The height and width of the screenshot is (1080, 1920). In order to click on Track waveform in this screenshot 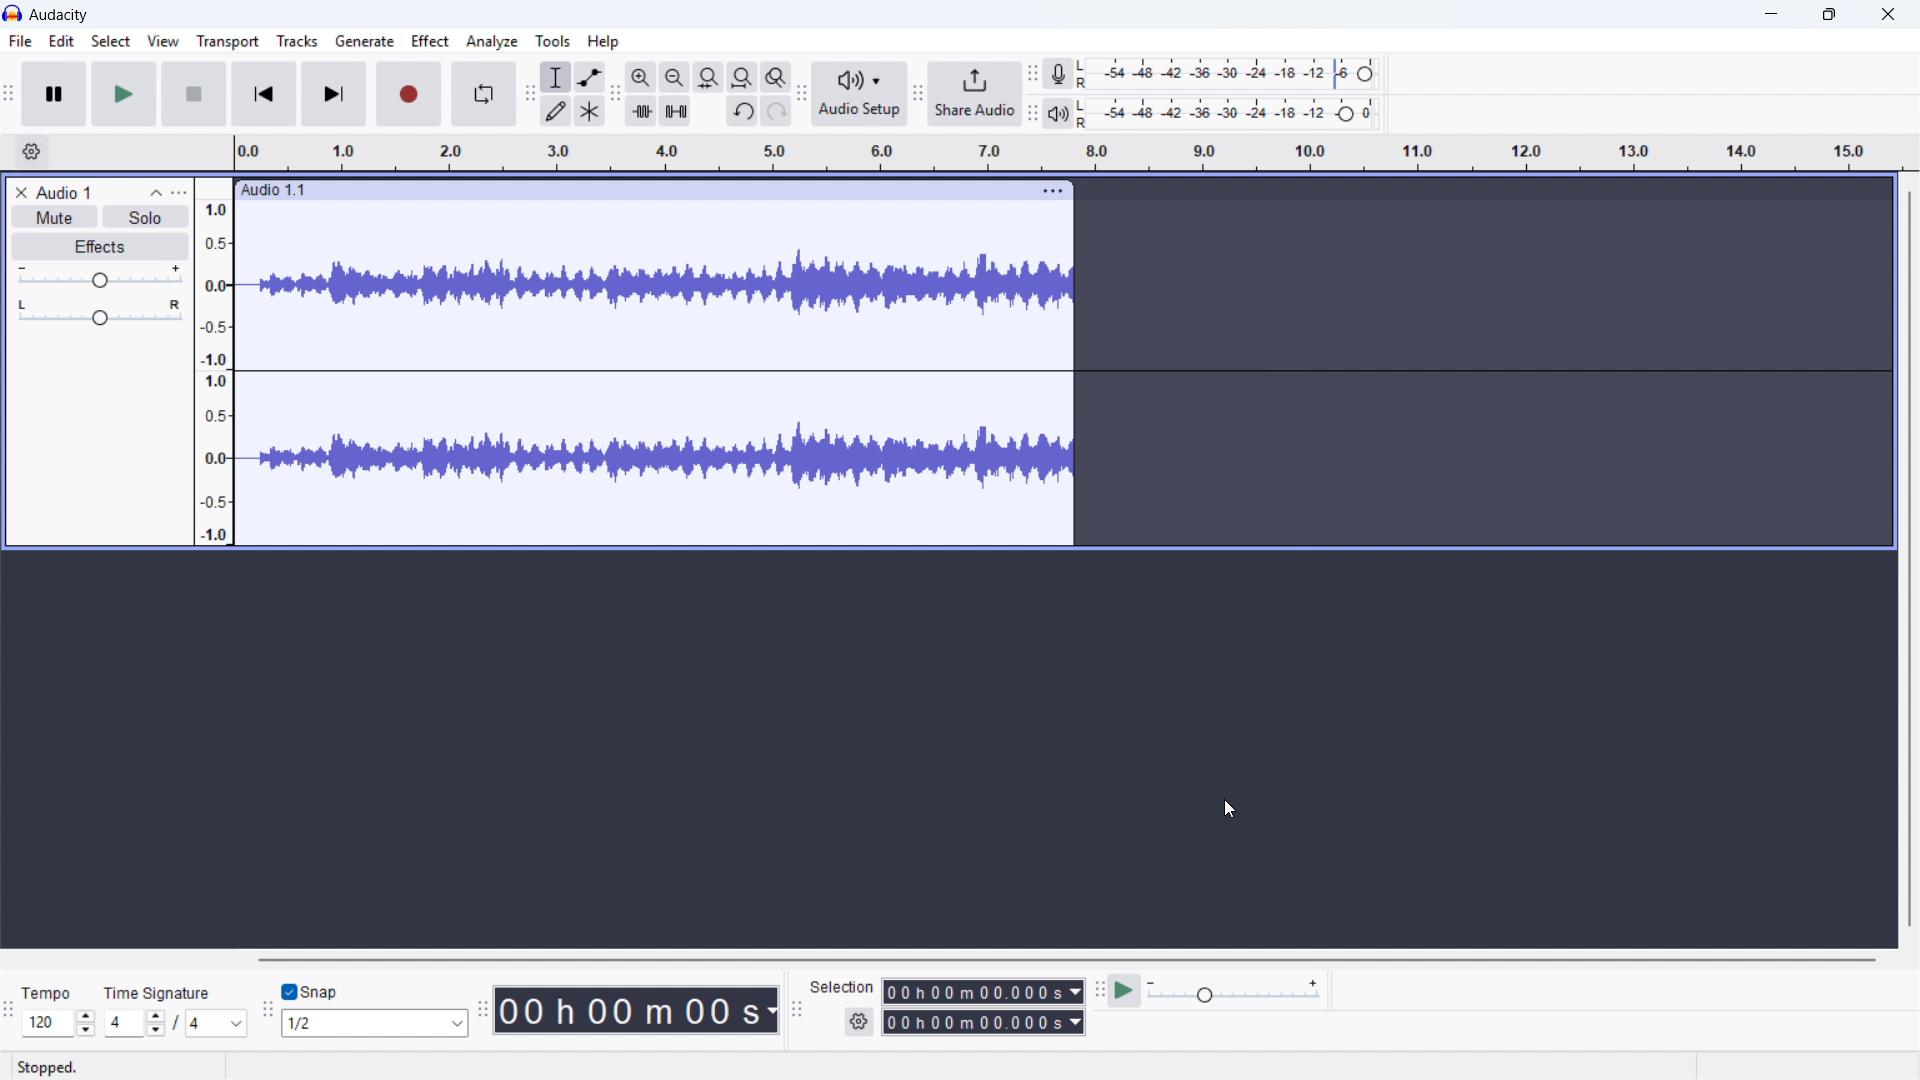, I will do `click(658, 461)`.